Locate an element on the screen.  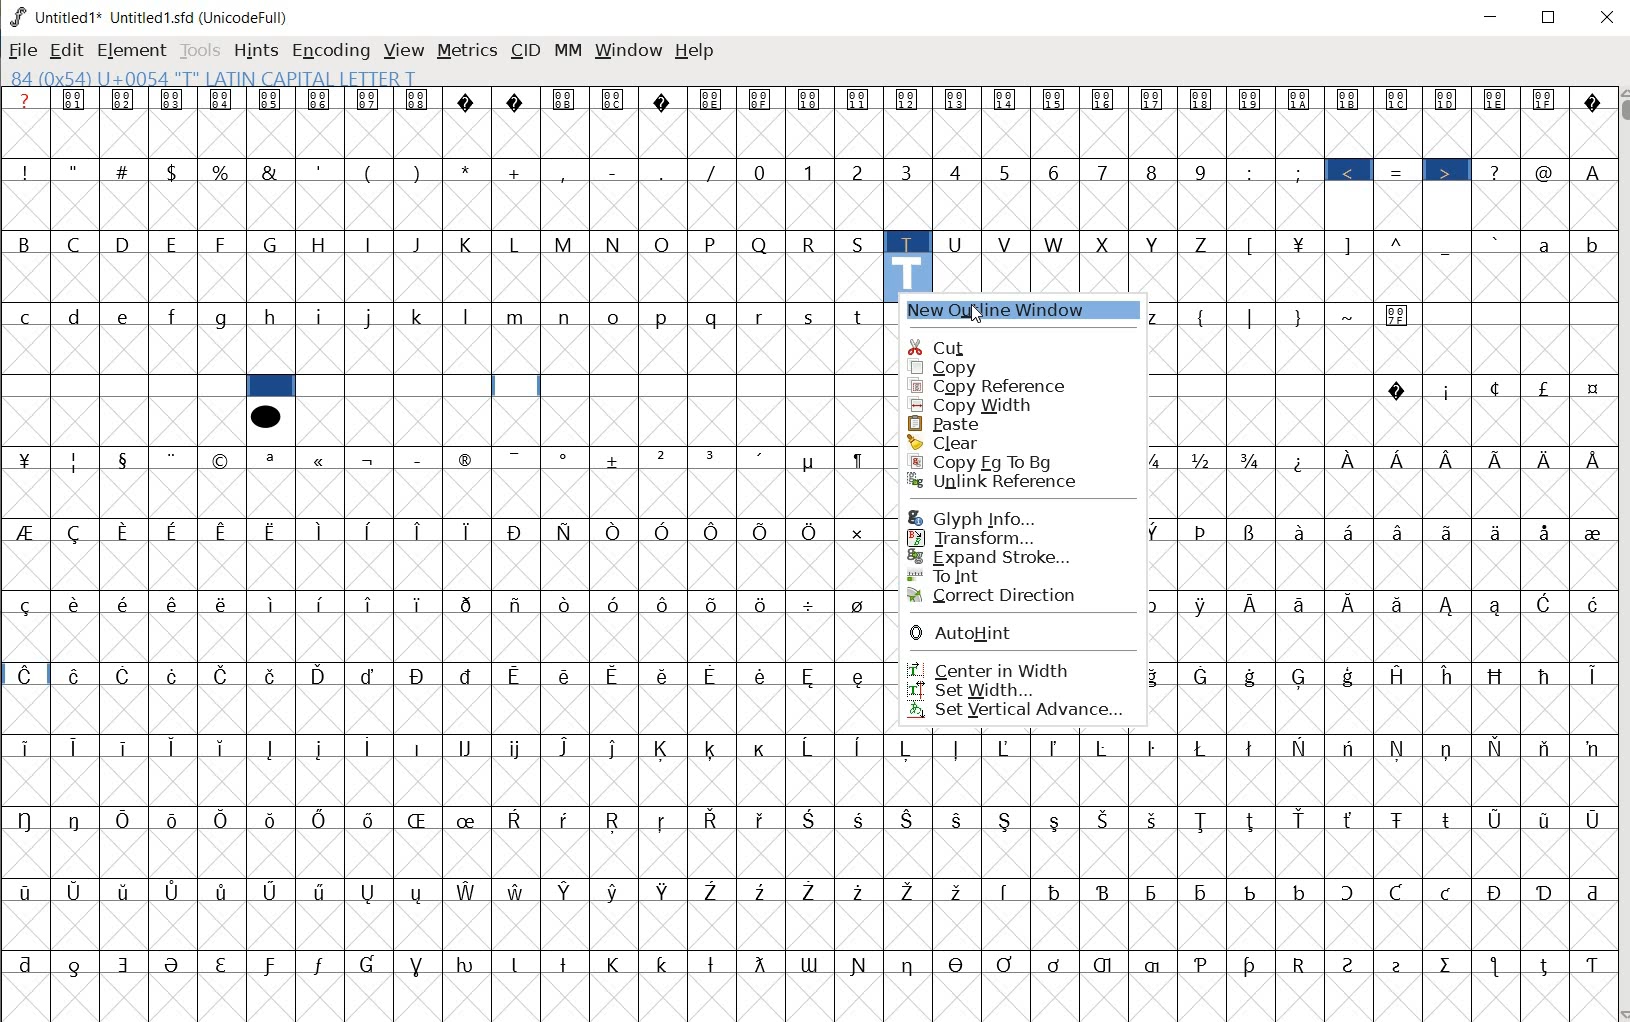
Symbol is located at coordinates (810, 531).